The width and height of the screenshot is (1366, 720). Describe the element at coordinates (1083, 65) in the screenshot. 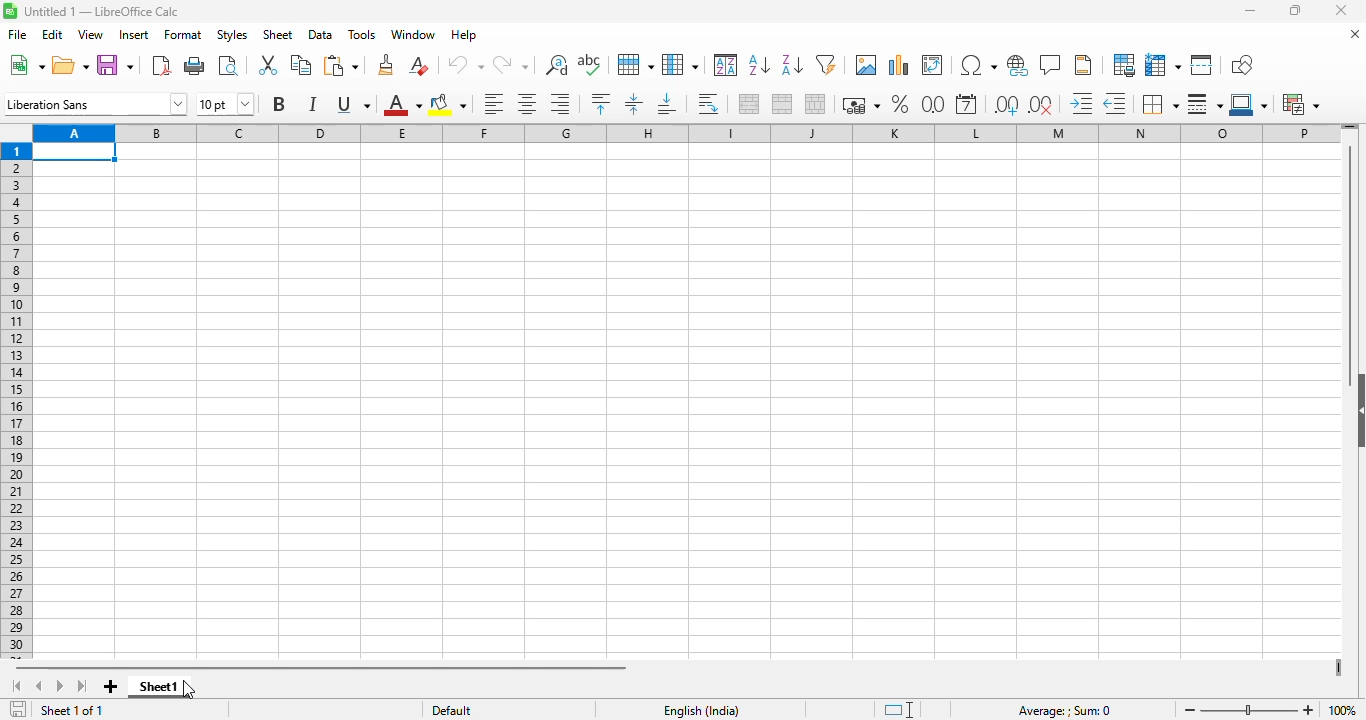

I see `headers and footers` at that location.